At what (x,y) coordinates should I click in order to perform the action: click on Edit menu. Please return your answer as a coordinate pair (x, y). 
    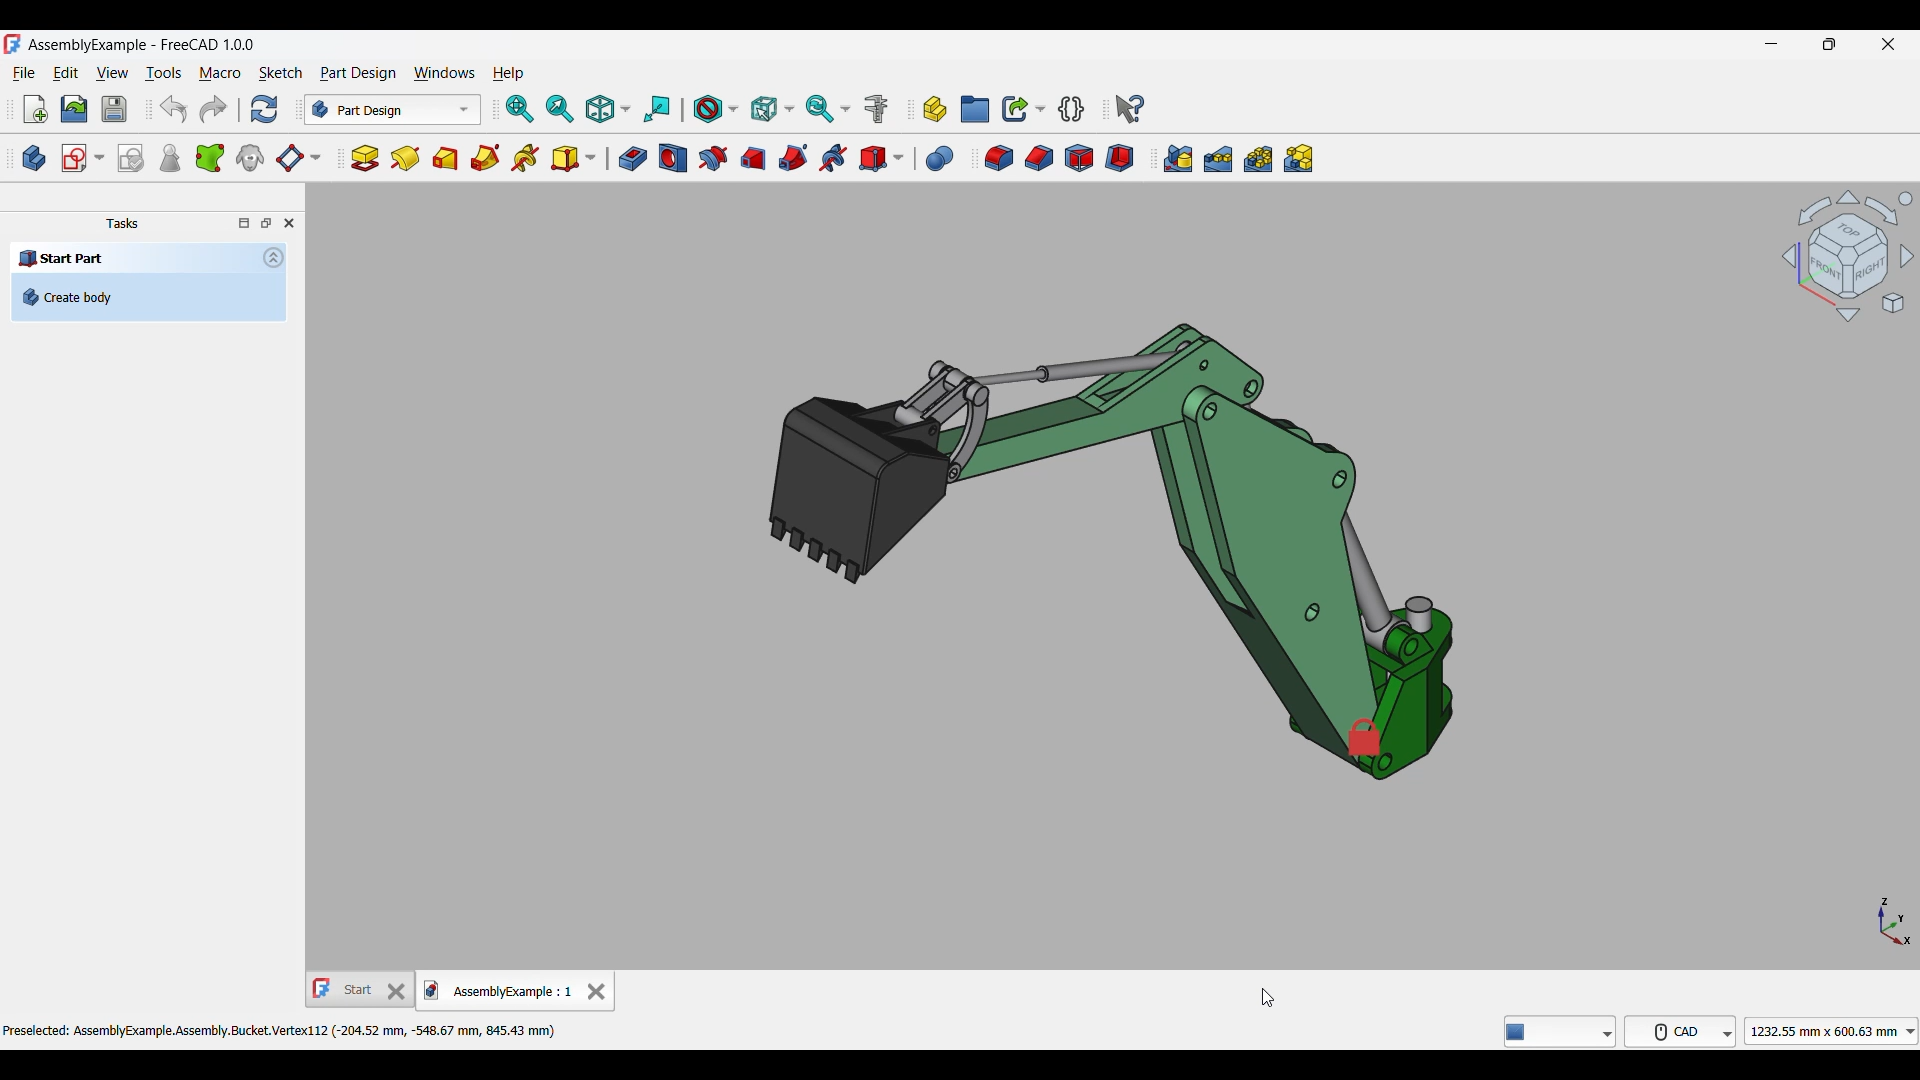
    Looking at the image, I should click on (65, 73).